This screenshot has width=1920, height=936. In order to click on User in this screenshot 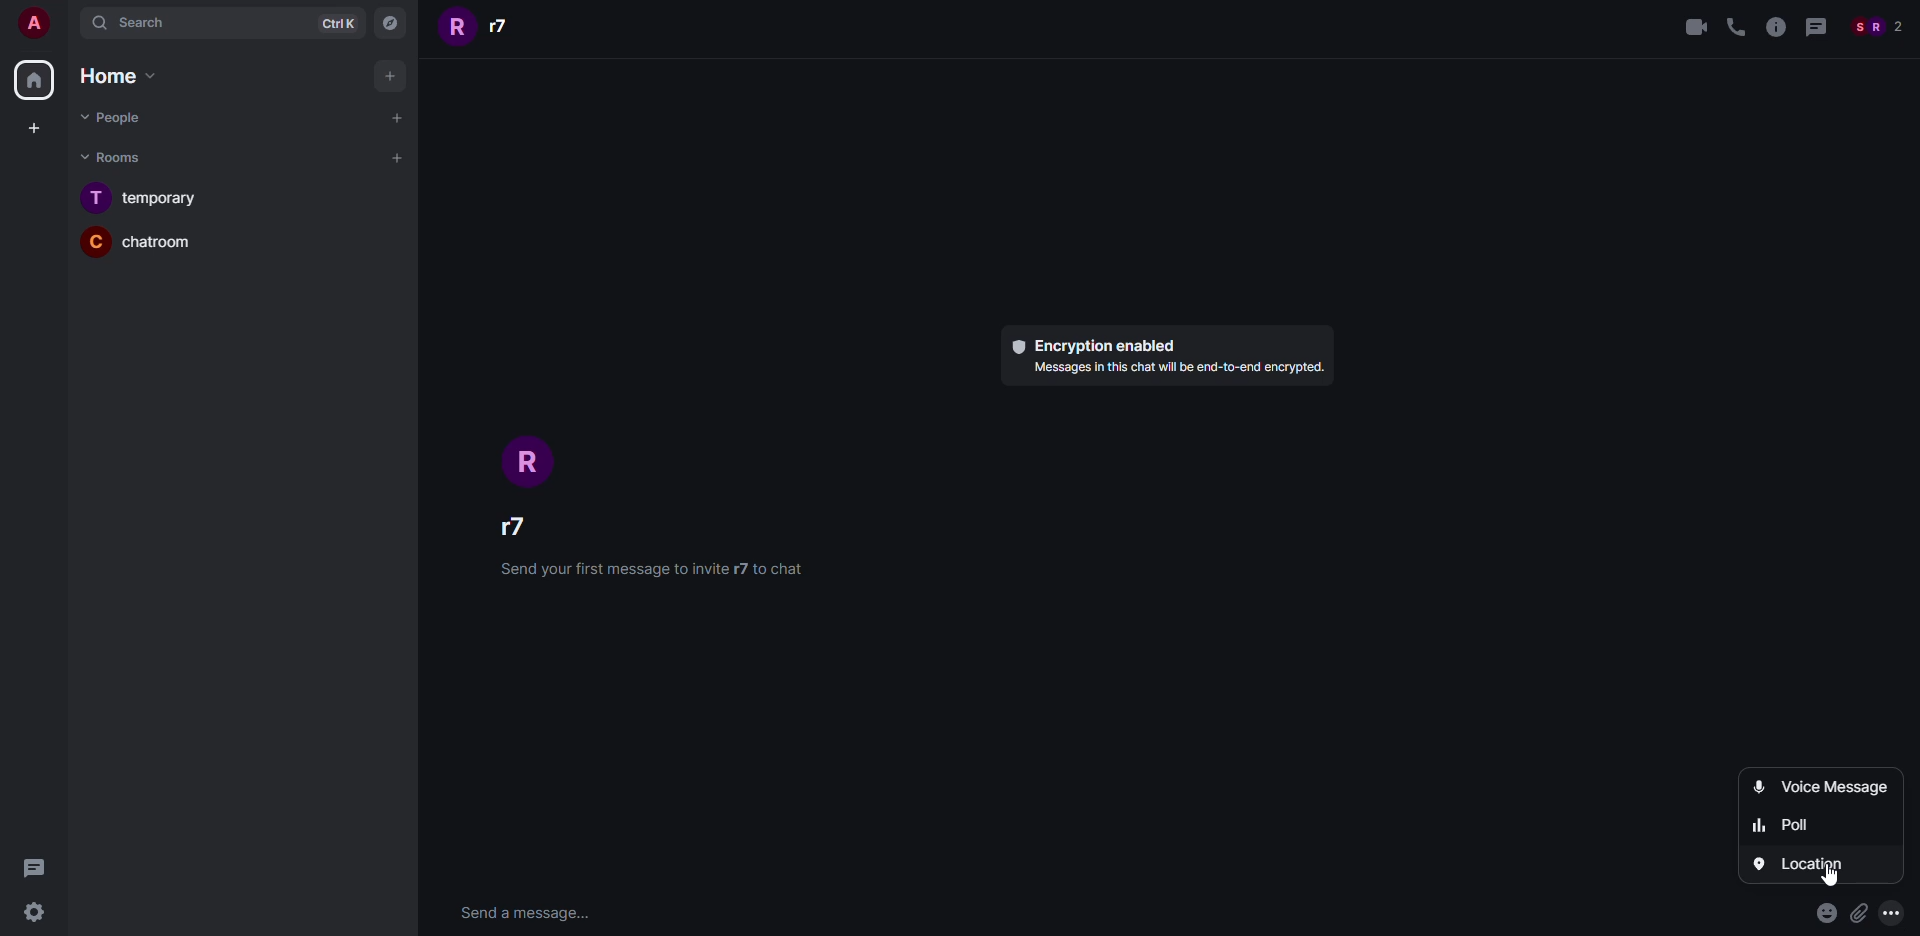, I will do `click(30, 22)`.